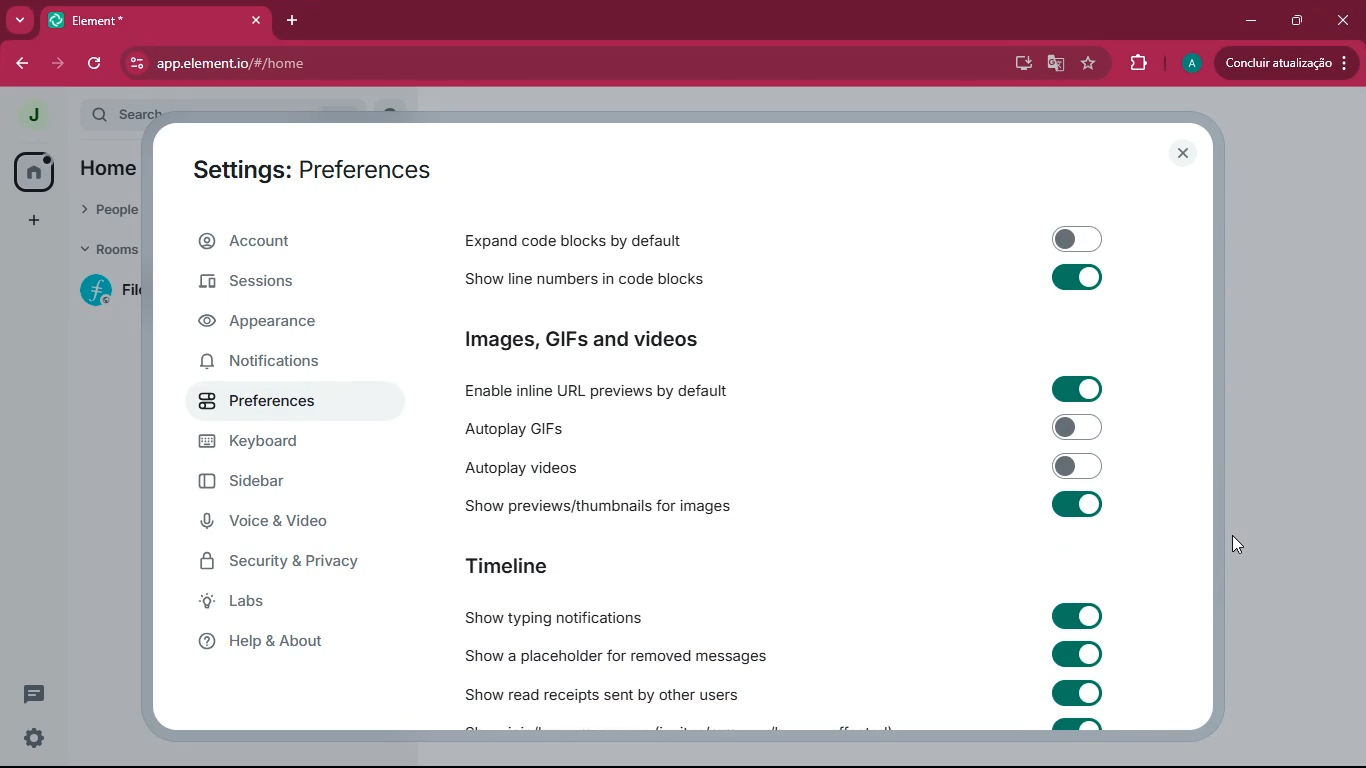  Describe the element at coordinates (603, 691) in the screenshot. I see `show read receipts sent by other users` at that location.